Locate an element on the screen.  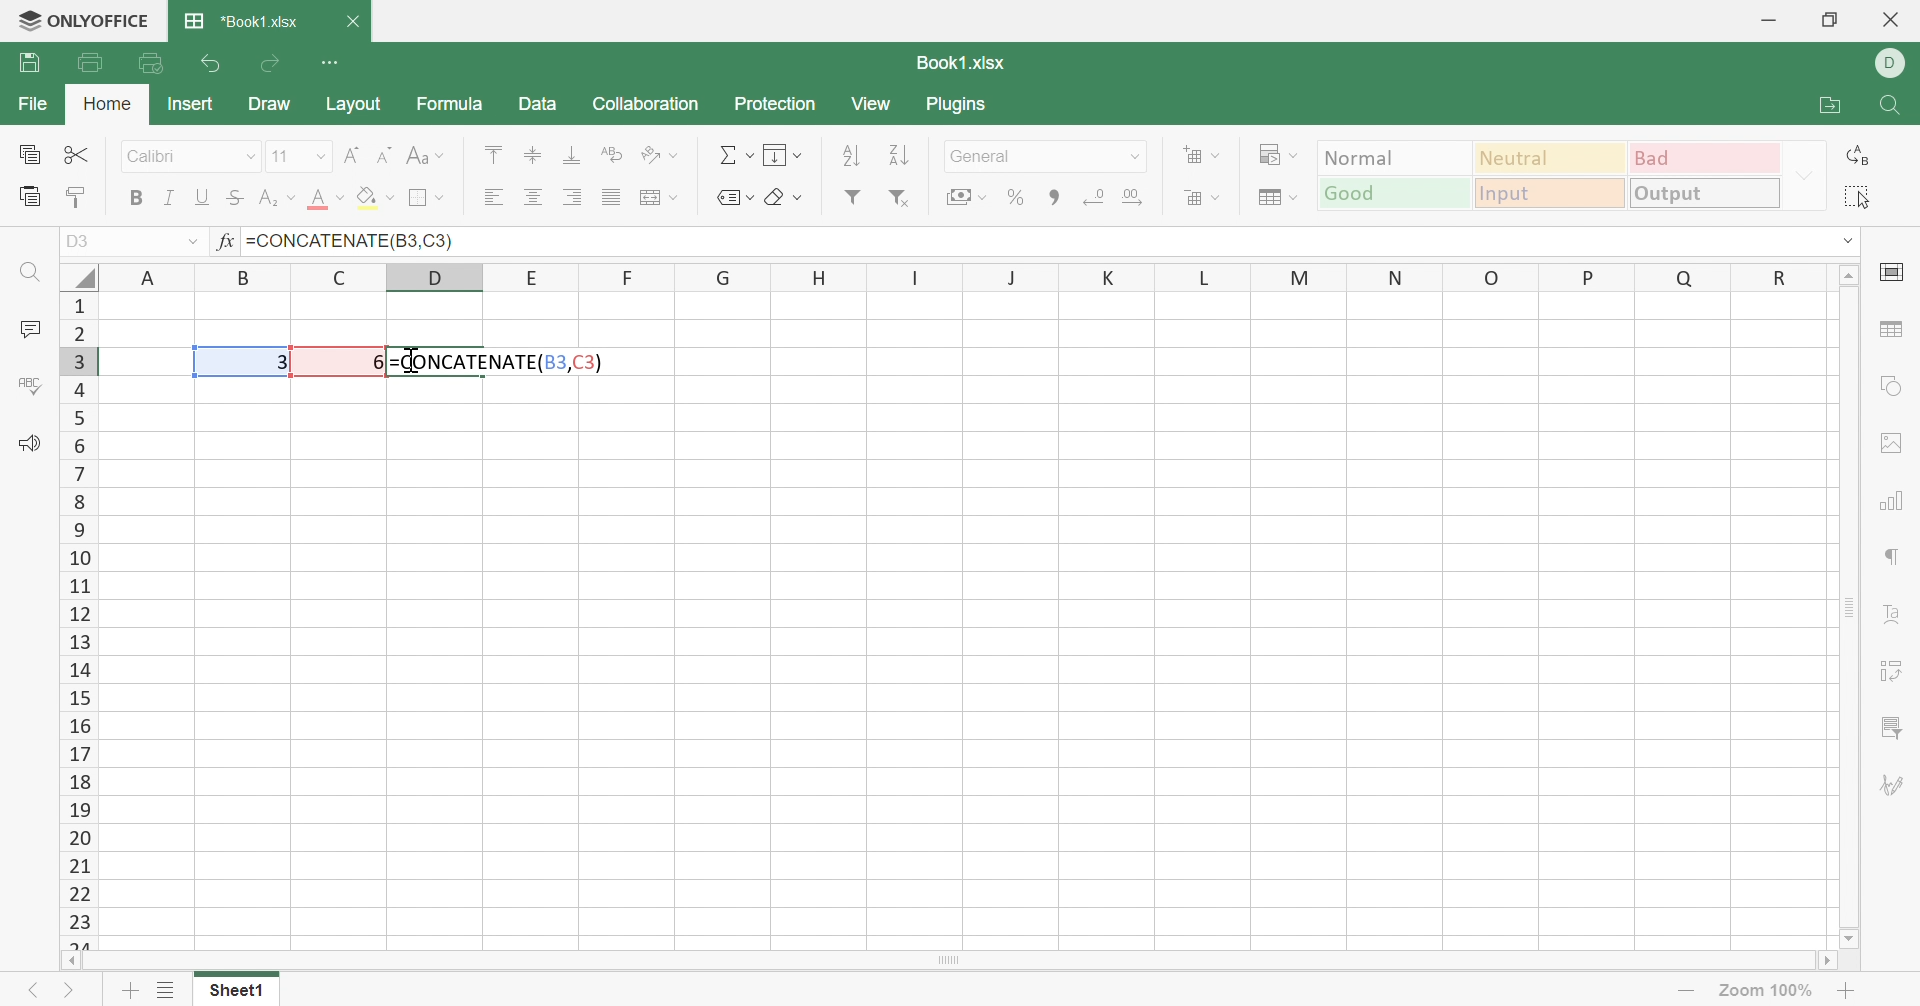
Drop down is located at coordinates (1806, 177).